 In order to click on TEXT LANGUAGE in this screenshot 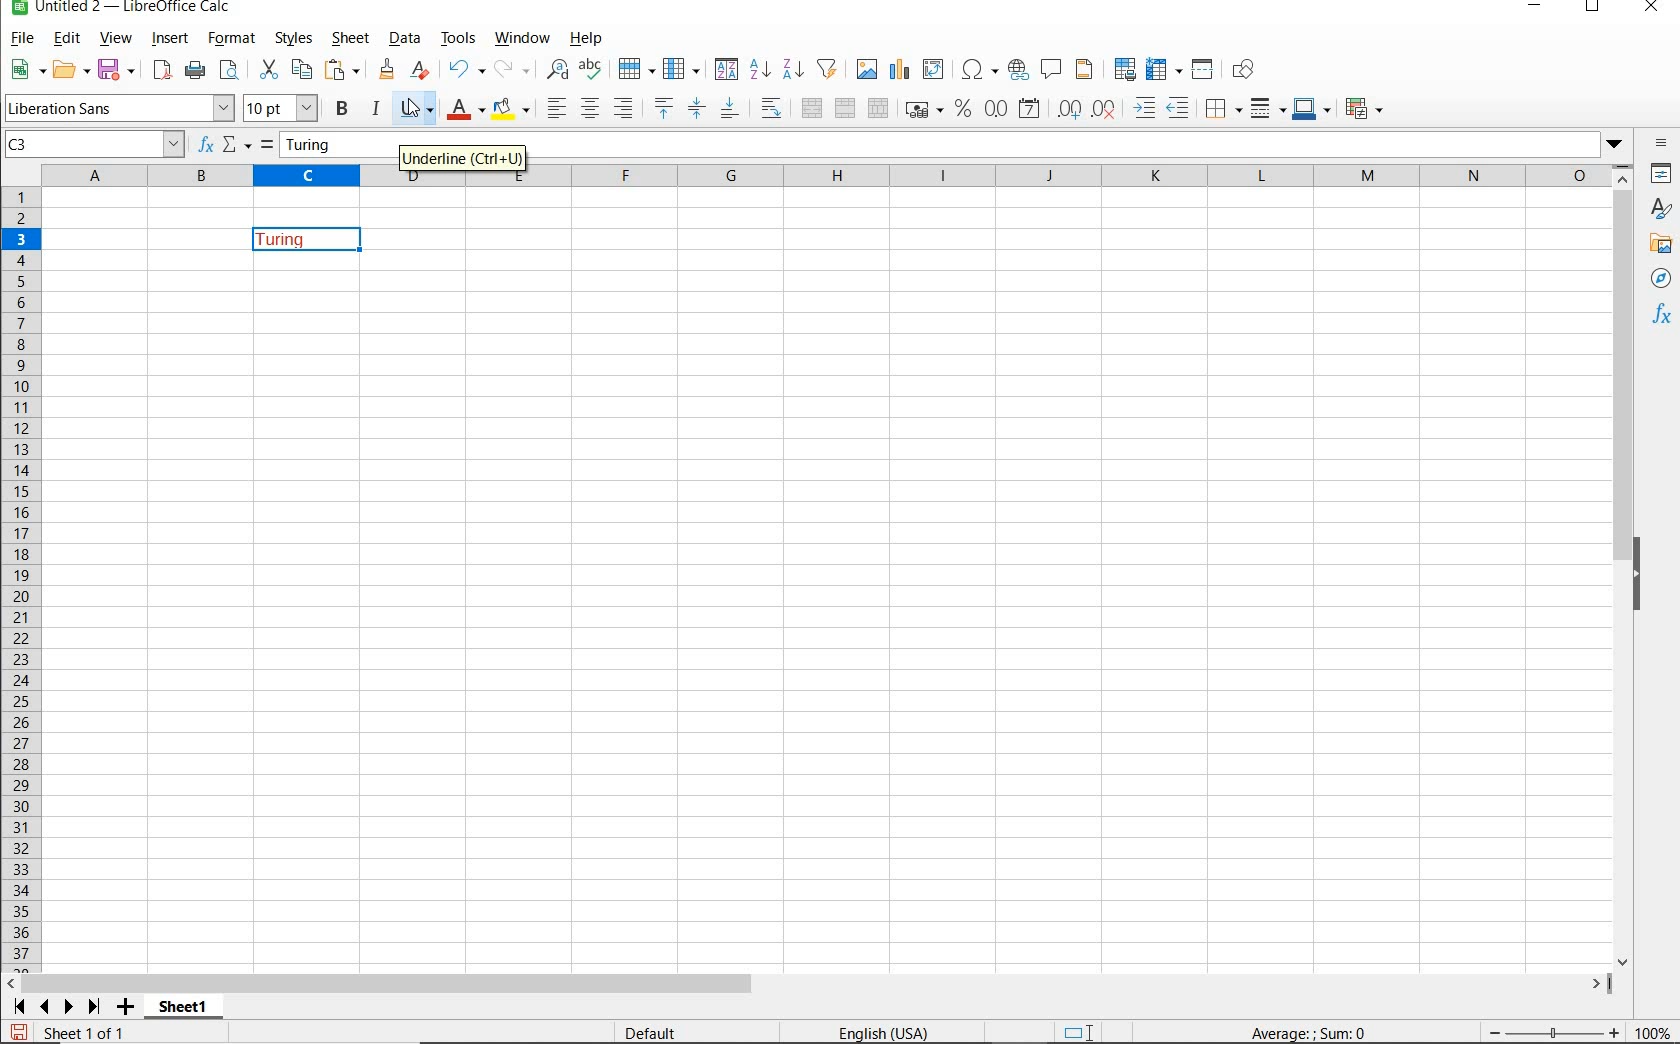, I will do `click(877, 1033)`.